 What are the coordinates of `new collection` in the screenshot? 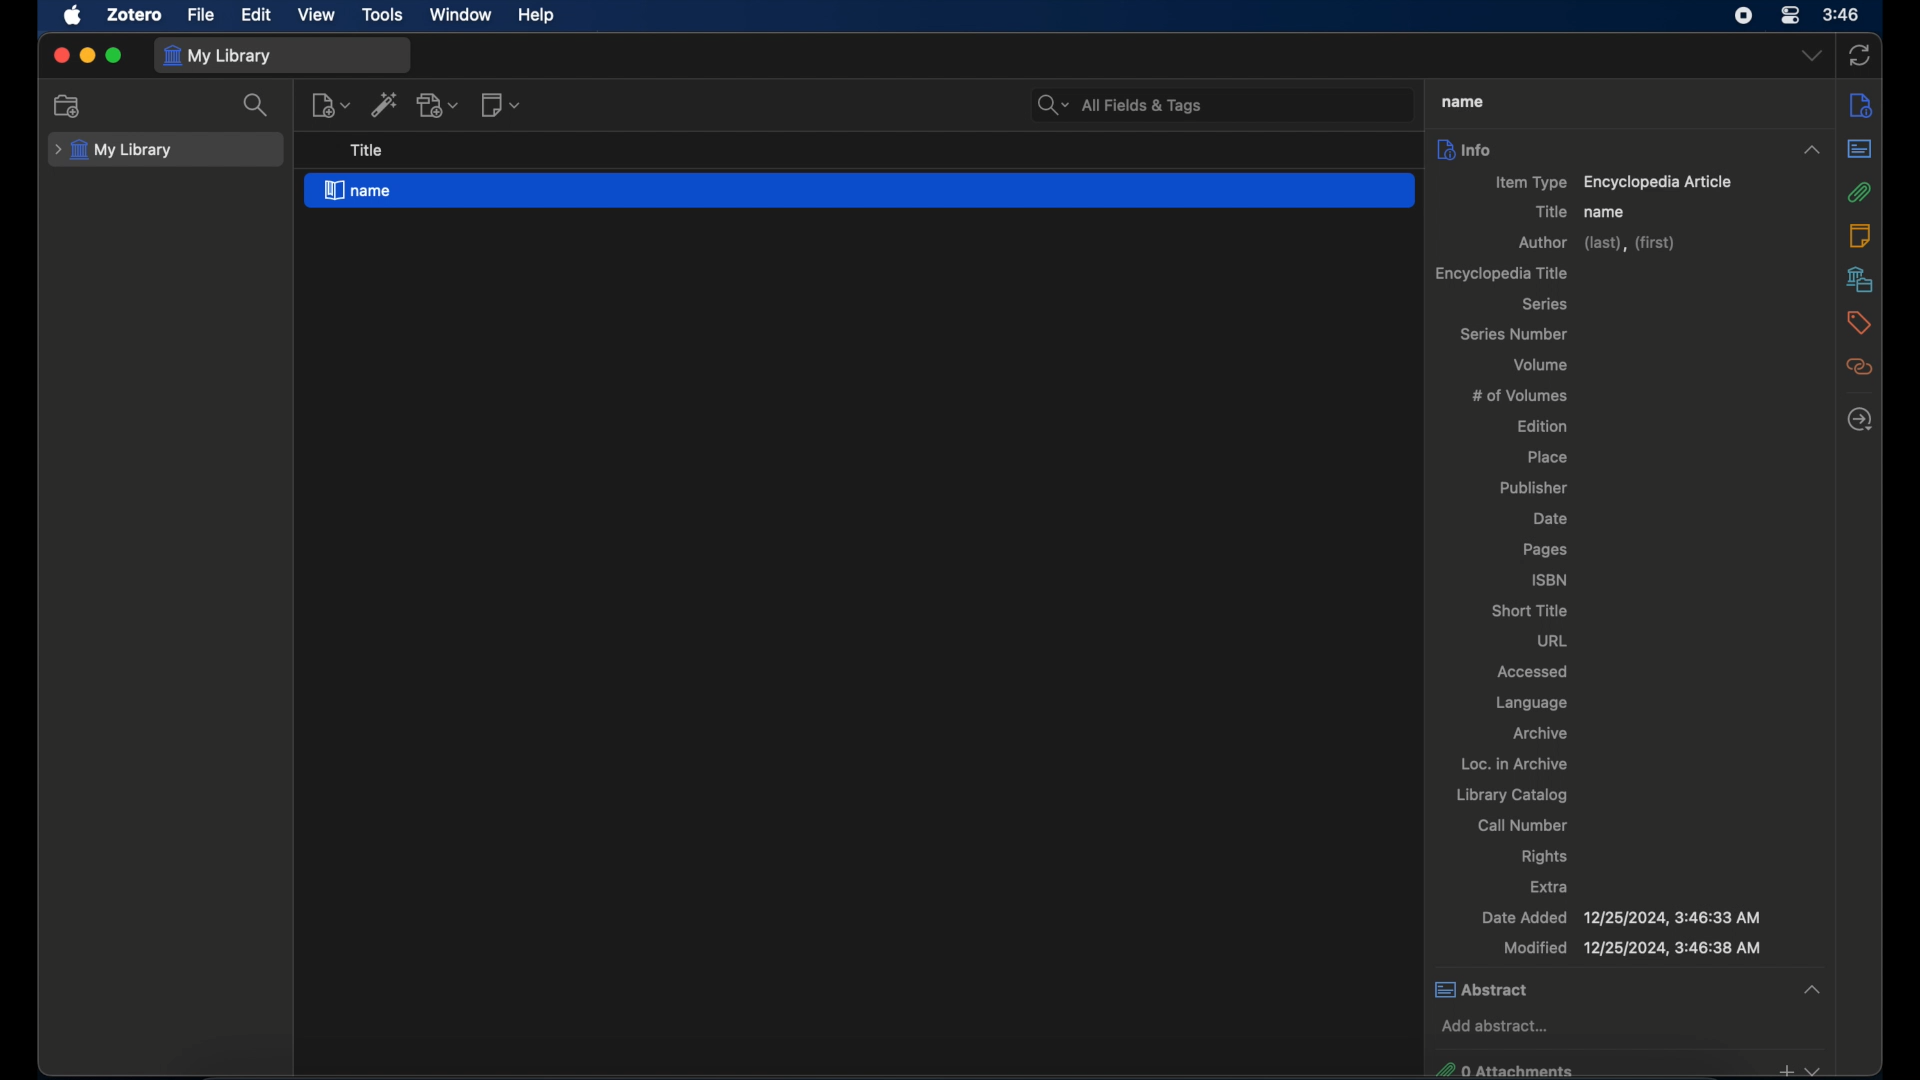 It's located at (68, 106).